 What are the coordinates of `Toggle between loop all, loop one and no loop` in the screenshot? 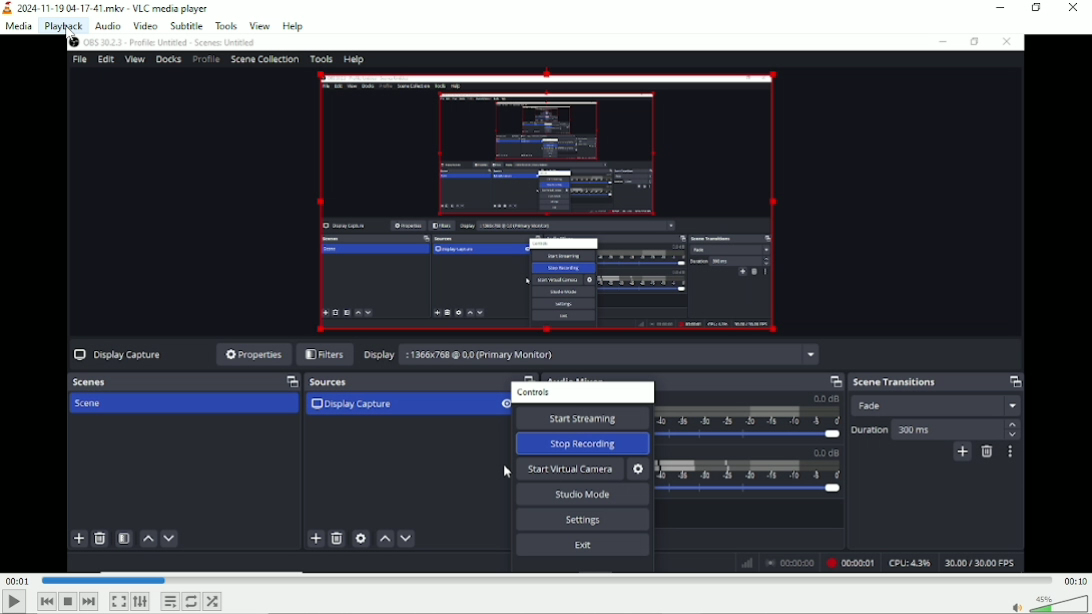 It's located at (191, 602).